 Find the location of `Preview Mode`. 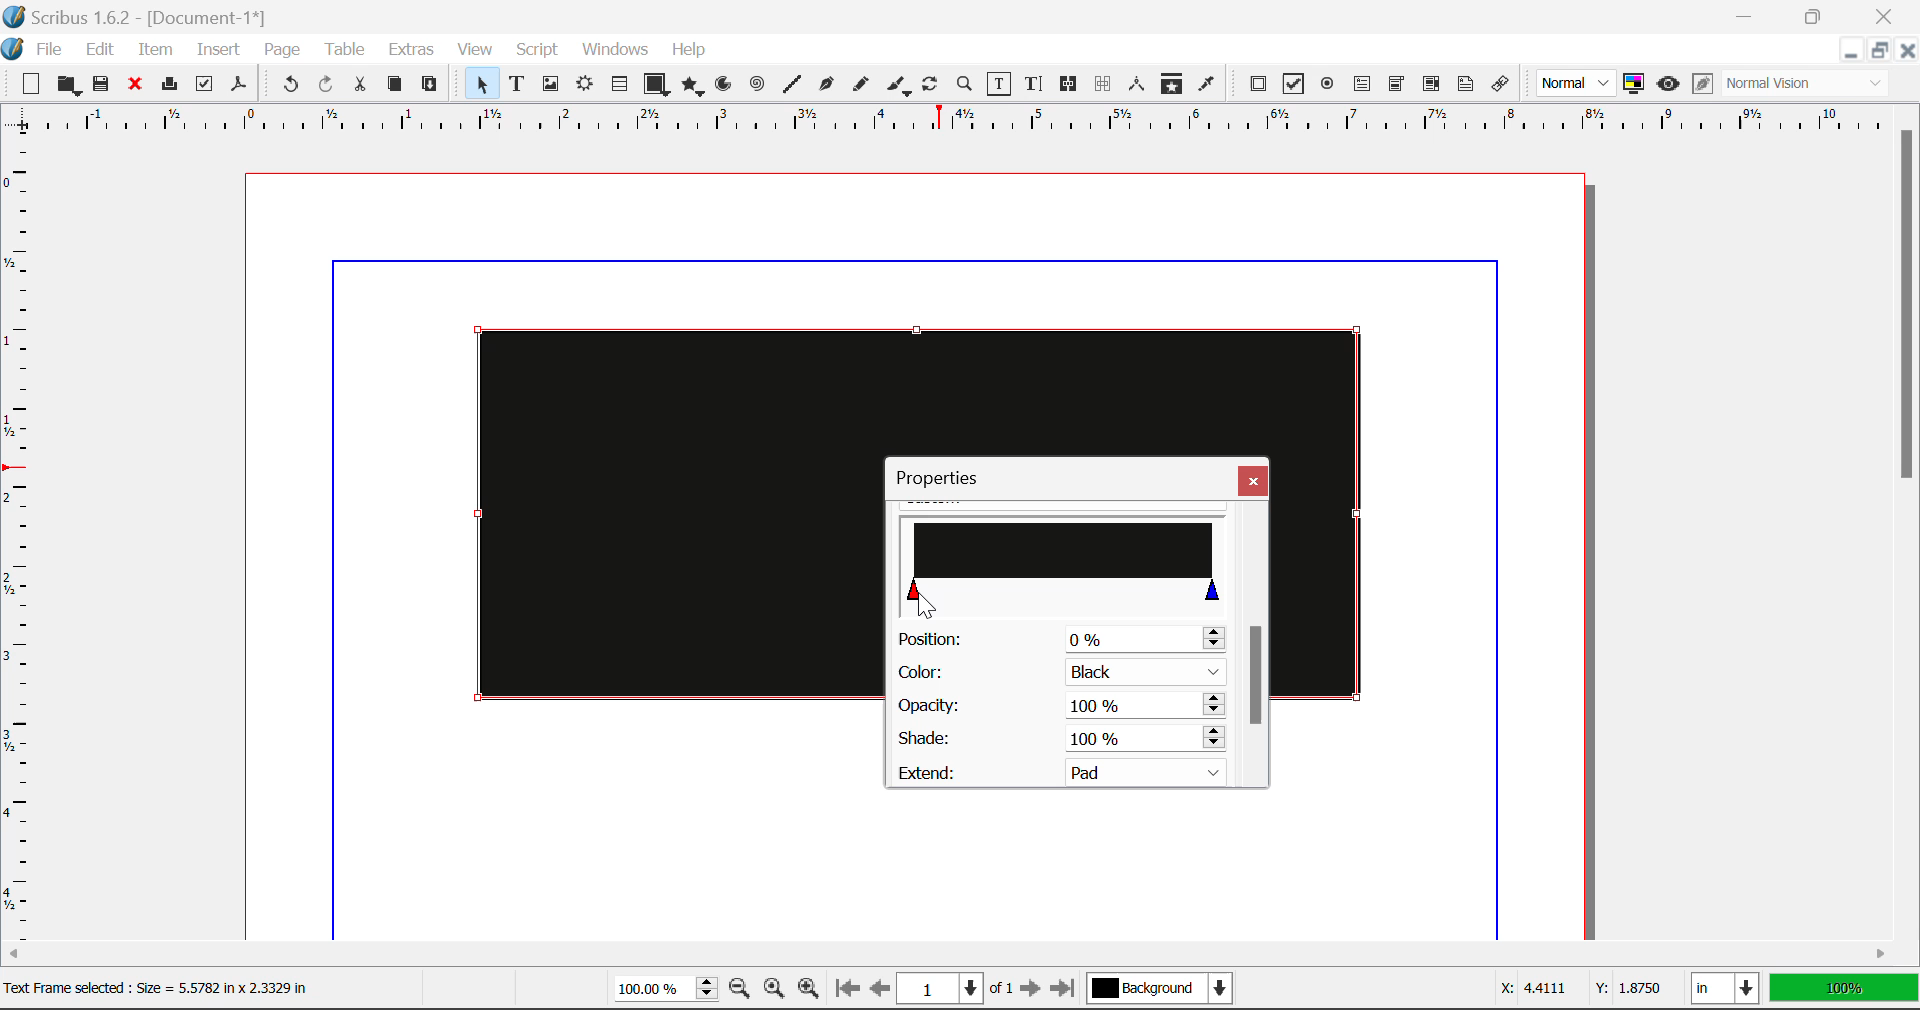

Preview Mode is located at coordinates (1576, 83).